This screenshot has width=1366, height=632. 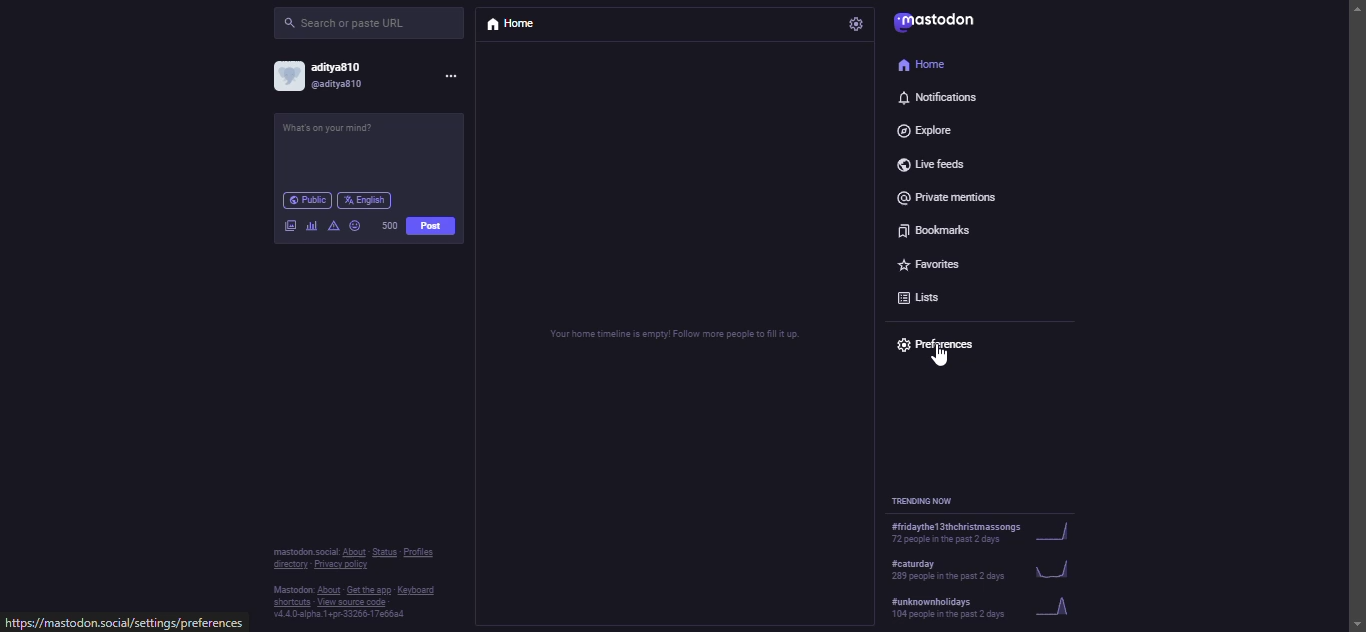 I want to click on account, so click(x=322, y=76).